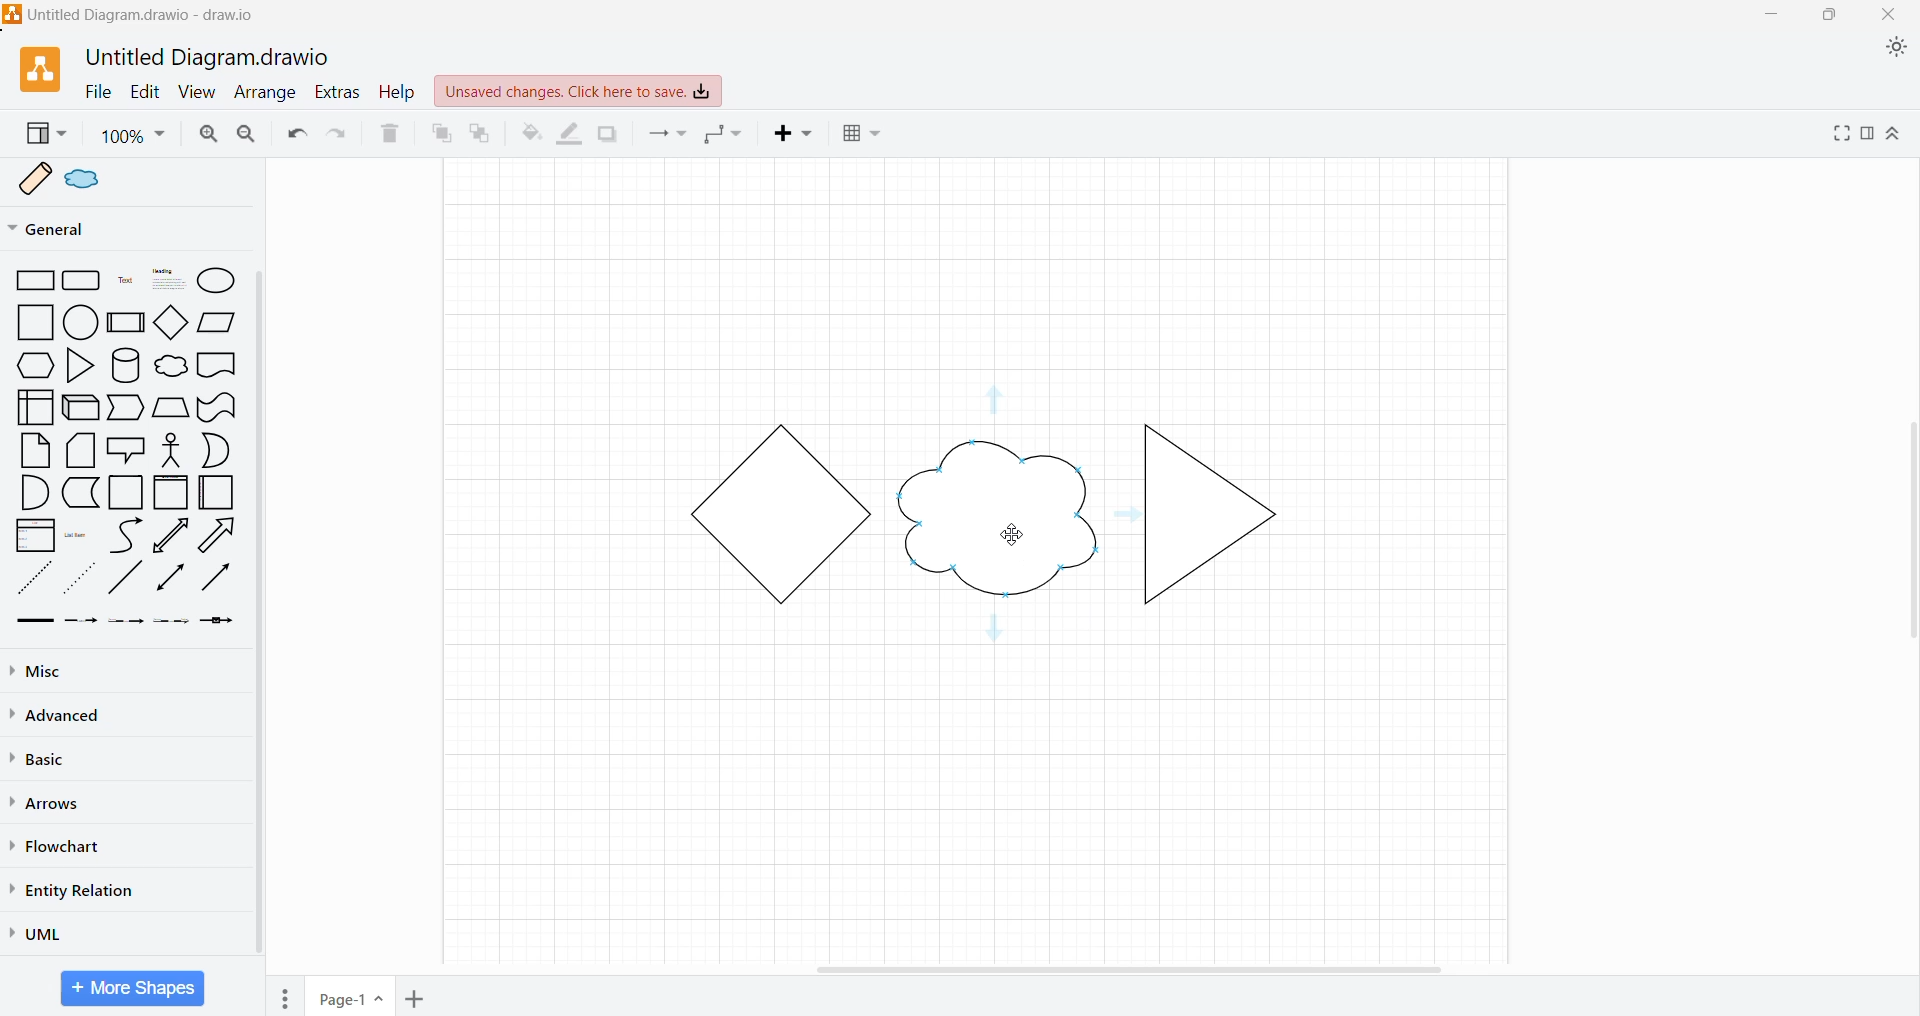 The image size is (1920, 1016). What do you see at coordinates (145, 91) in the screenshot?
I see `Edit` at bounding box center [145, 91].